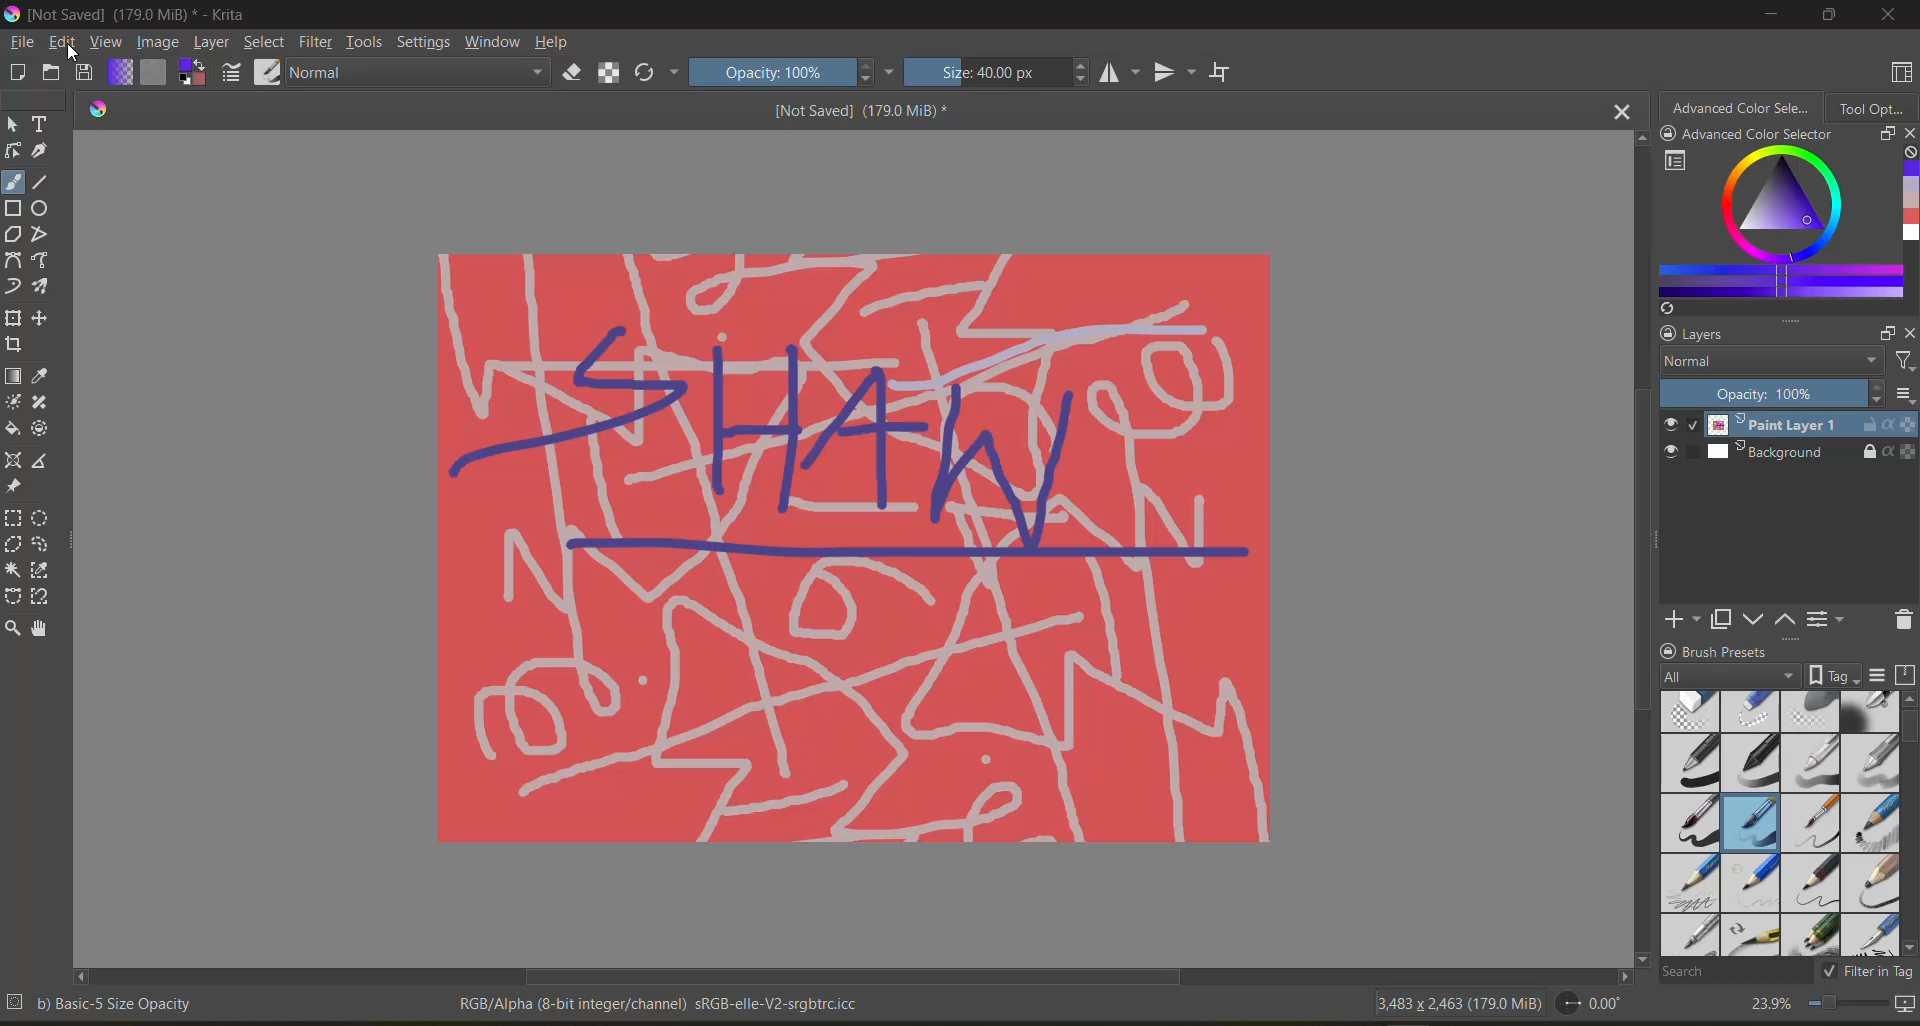  What do you see at coordinates (1829, 16) in the screenshot?
I see `maximize` at bounding box center [1829, 16].